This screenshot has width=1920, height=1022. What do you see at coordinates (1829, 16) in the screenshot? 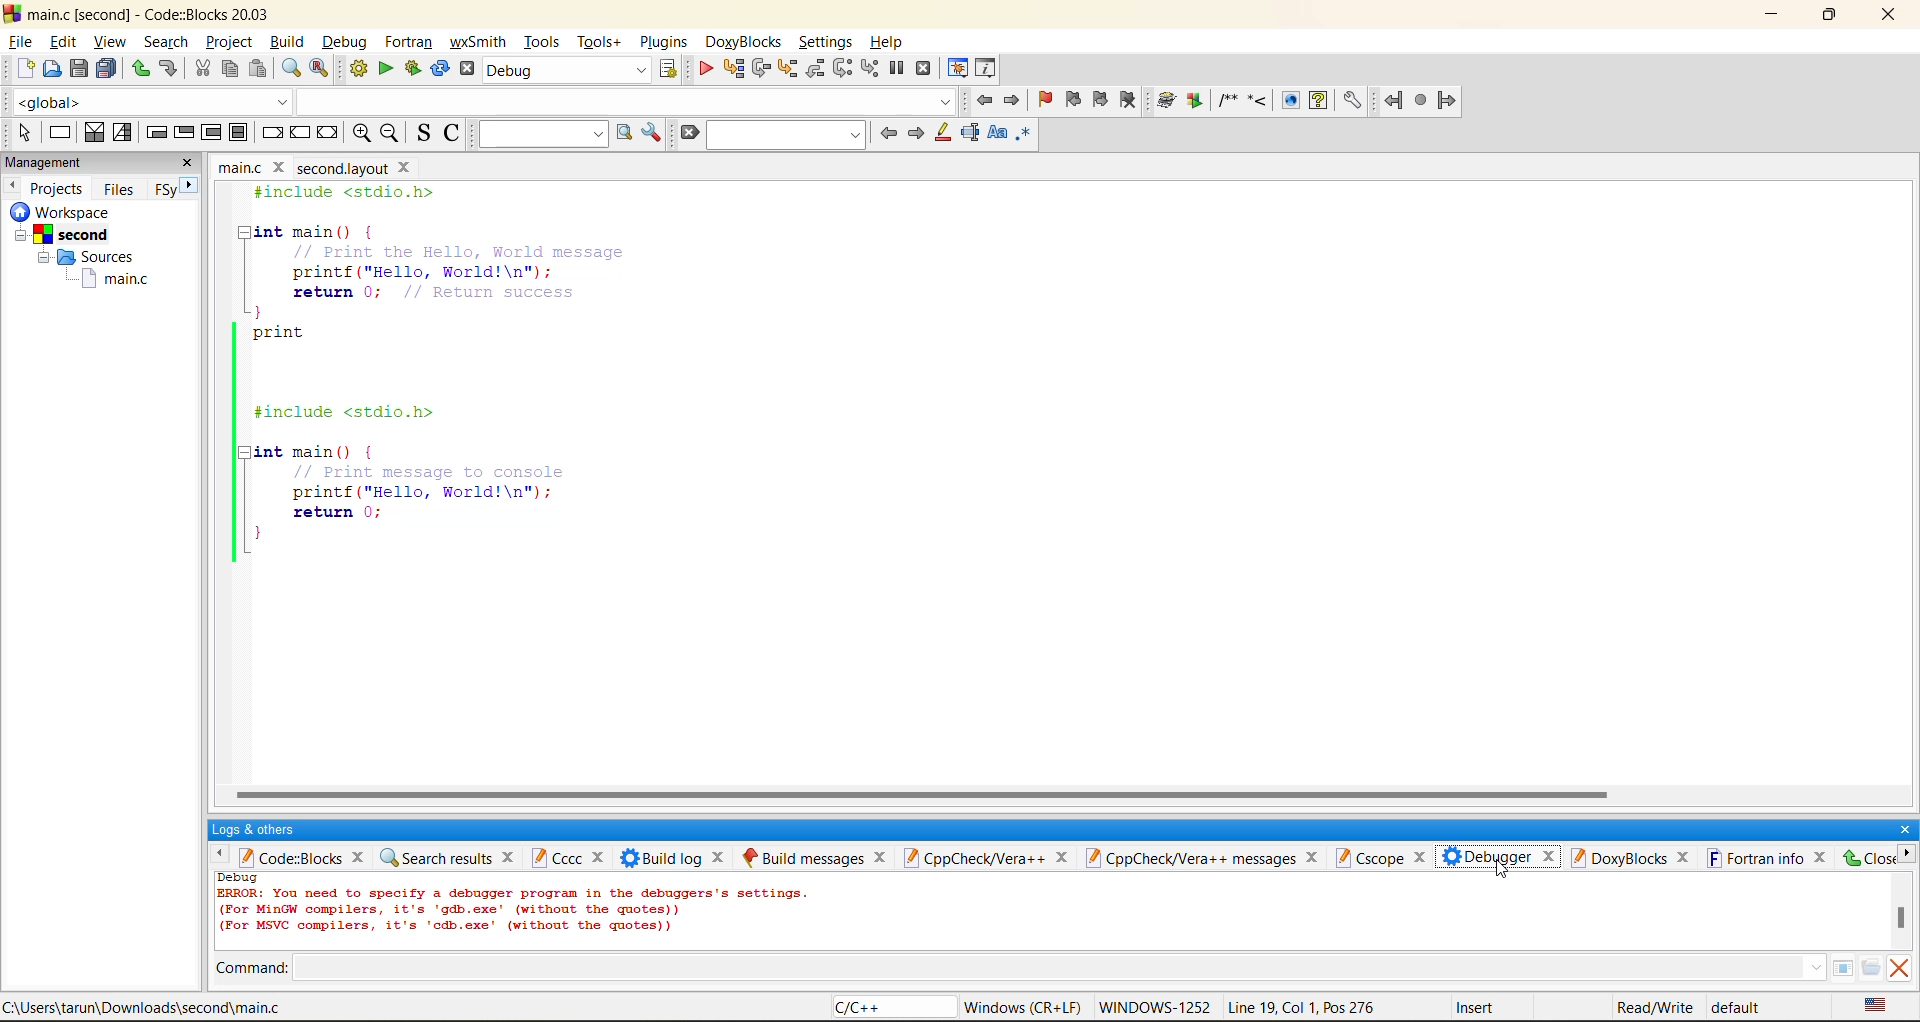
I see `maximize` at bounding box center [1829, 16].